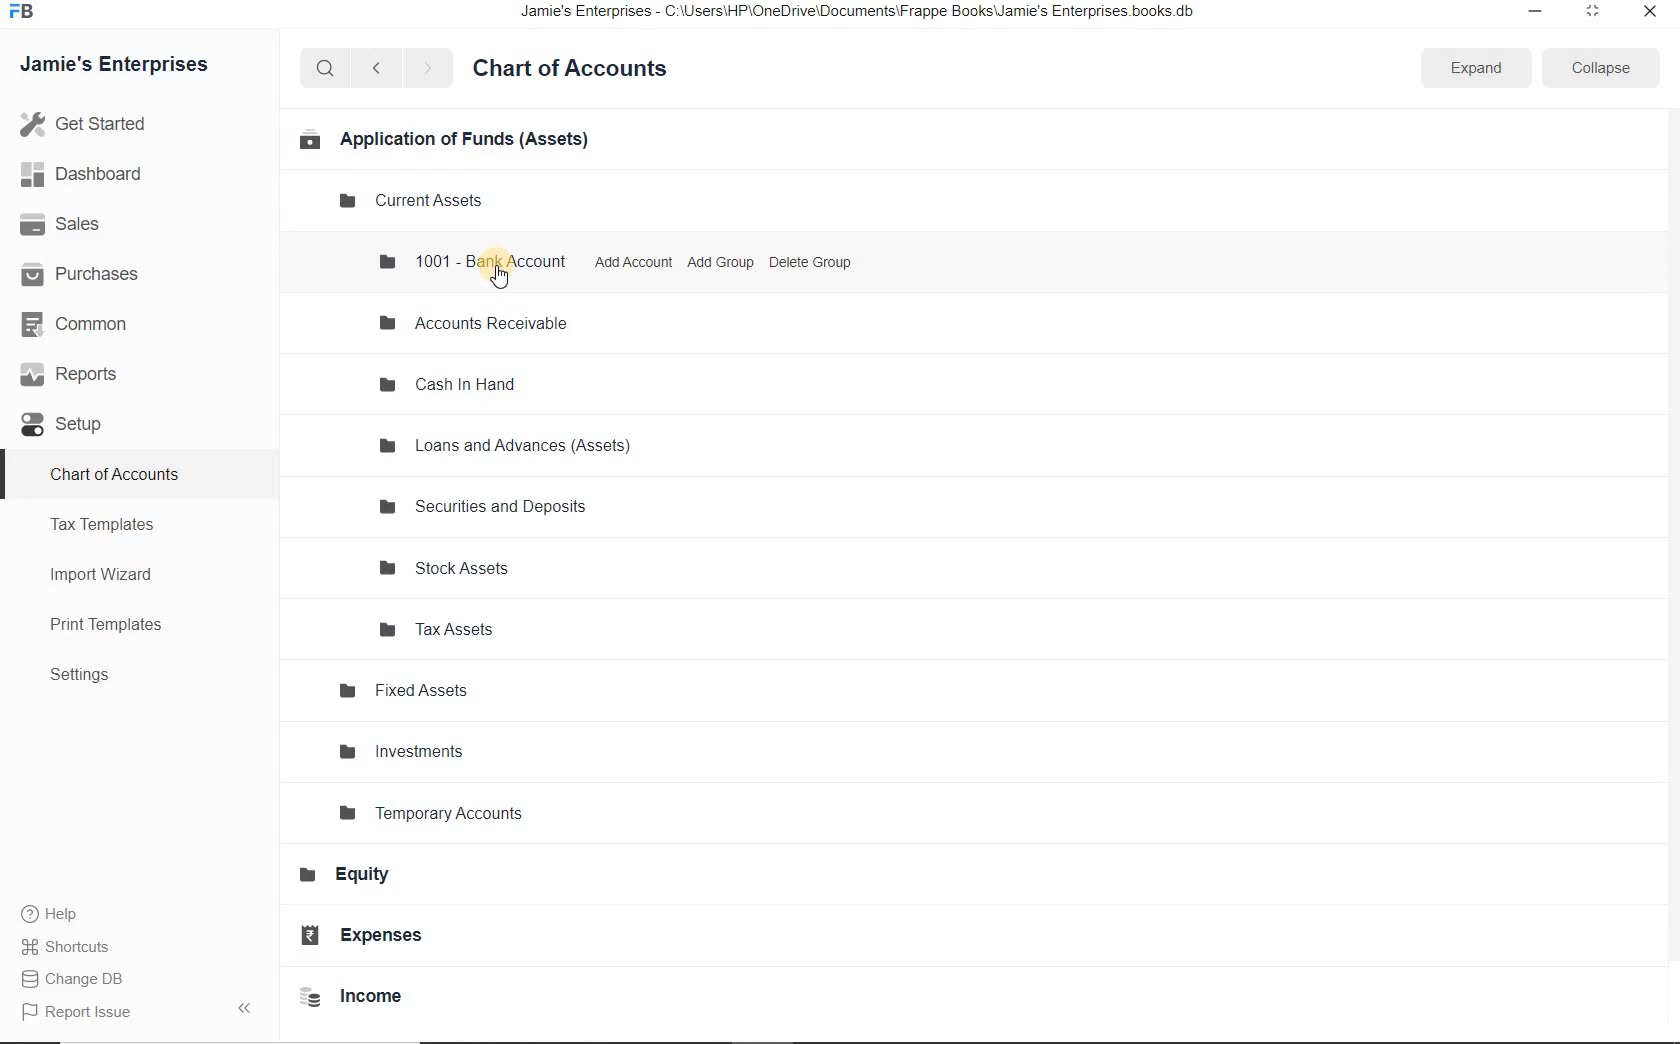 This screenshot has width=1680, height=1044. What do you see at coordinates (90, 273) in the screenshot?
I see `Purchases` at bounding box center [90, 273].